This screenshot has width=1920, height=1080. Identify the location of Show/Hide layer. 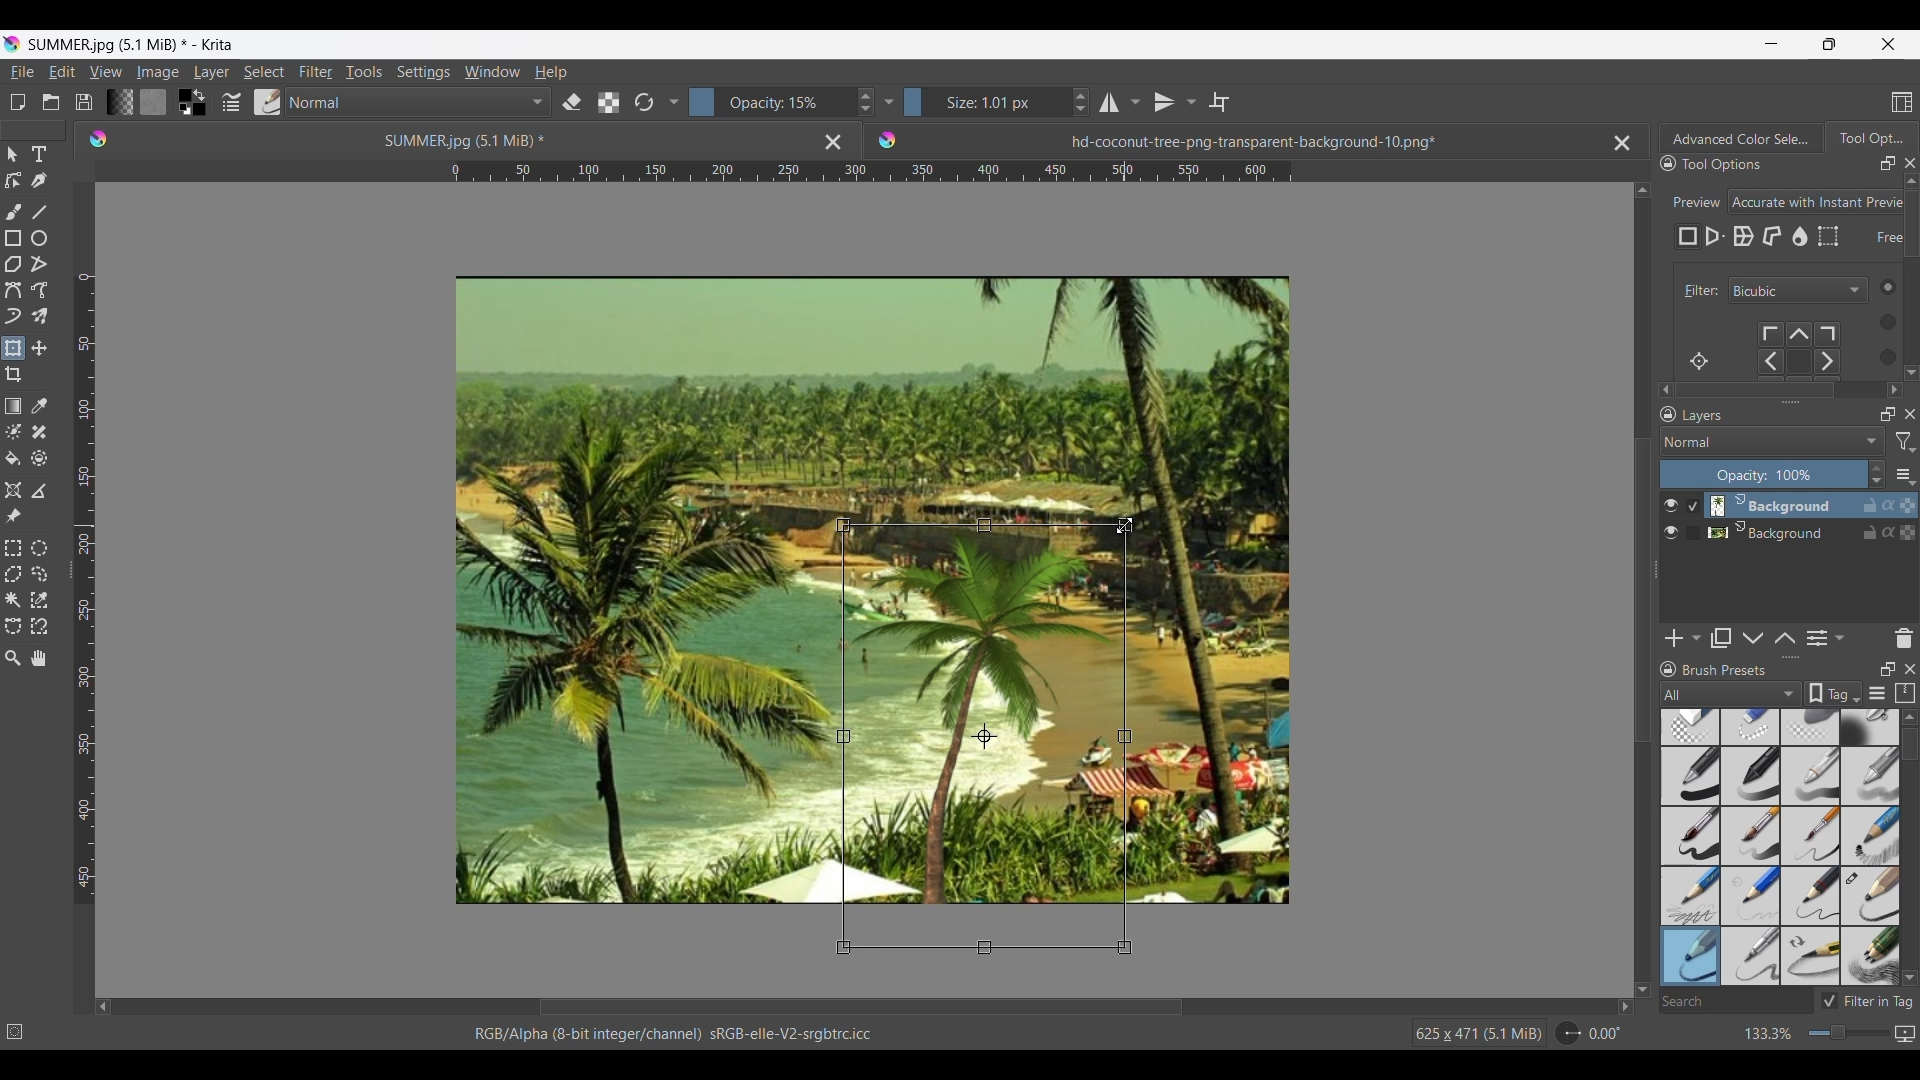
(1672, 533).